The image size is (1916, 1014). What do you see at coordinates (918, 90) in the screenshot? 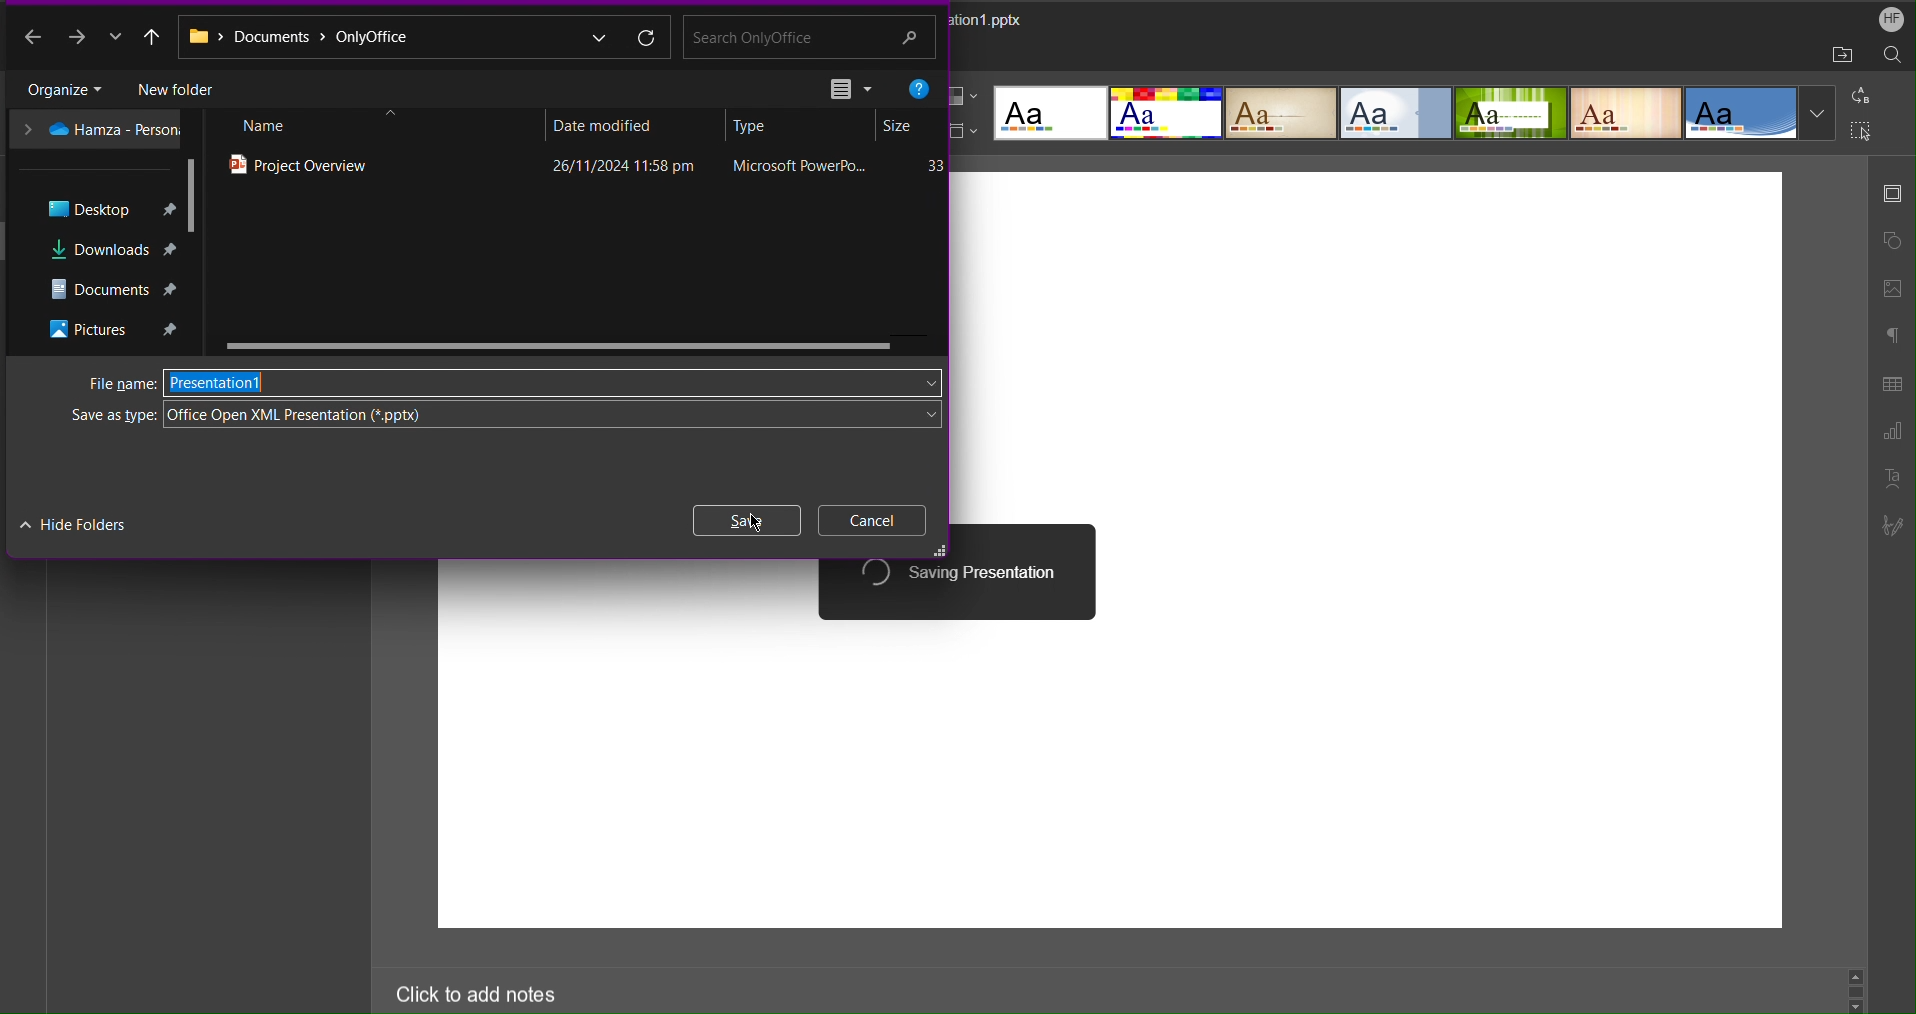
I see `Help` at bounding box center [918, 90].